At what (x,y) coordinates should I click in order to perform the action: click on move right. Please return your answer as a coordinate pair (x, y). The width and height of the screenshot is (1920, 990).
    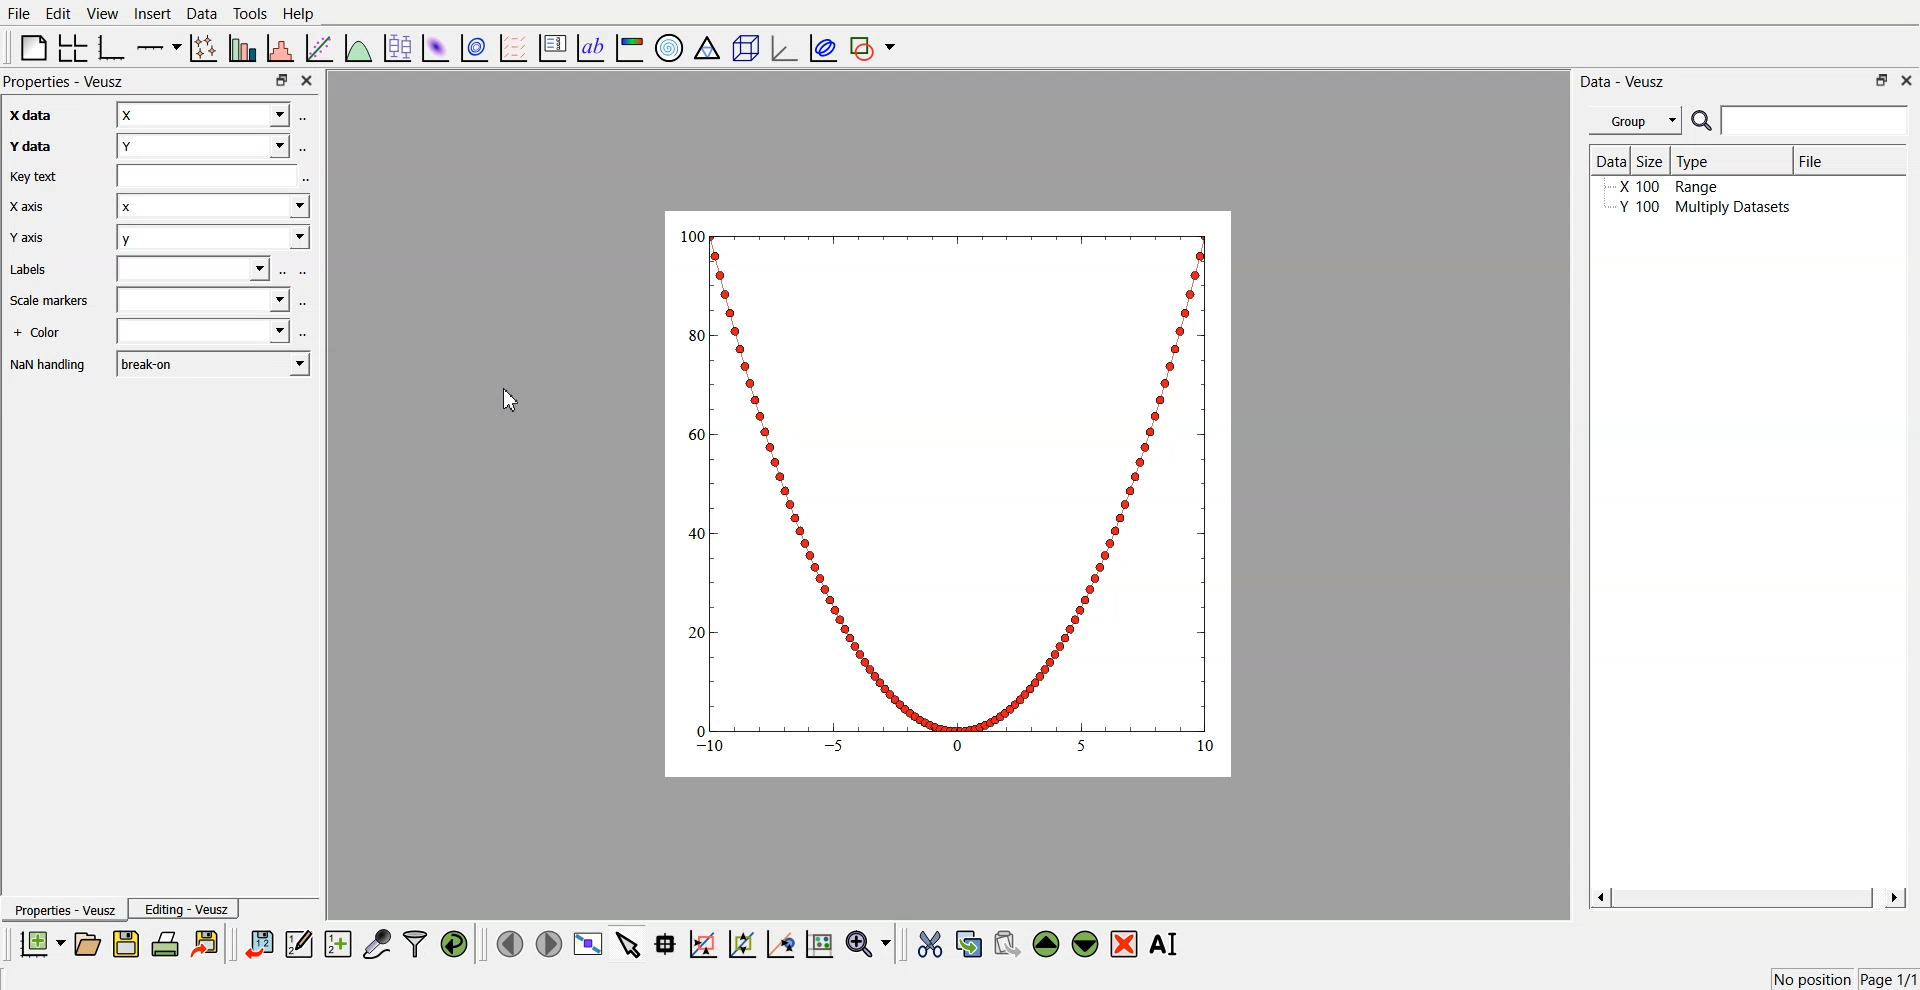
    Looking at the image, I should click on (548, 942).